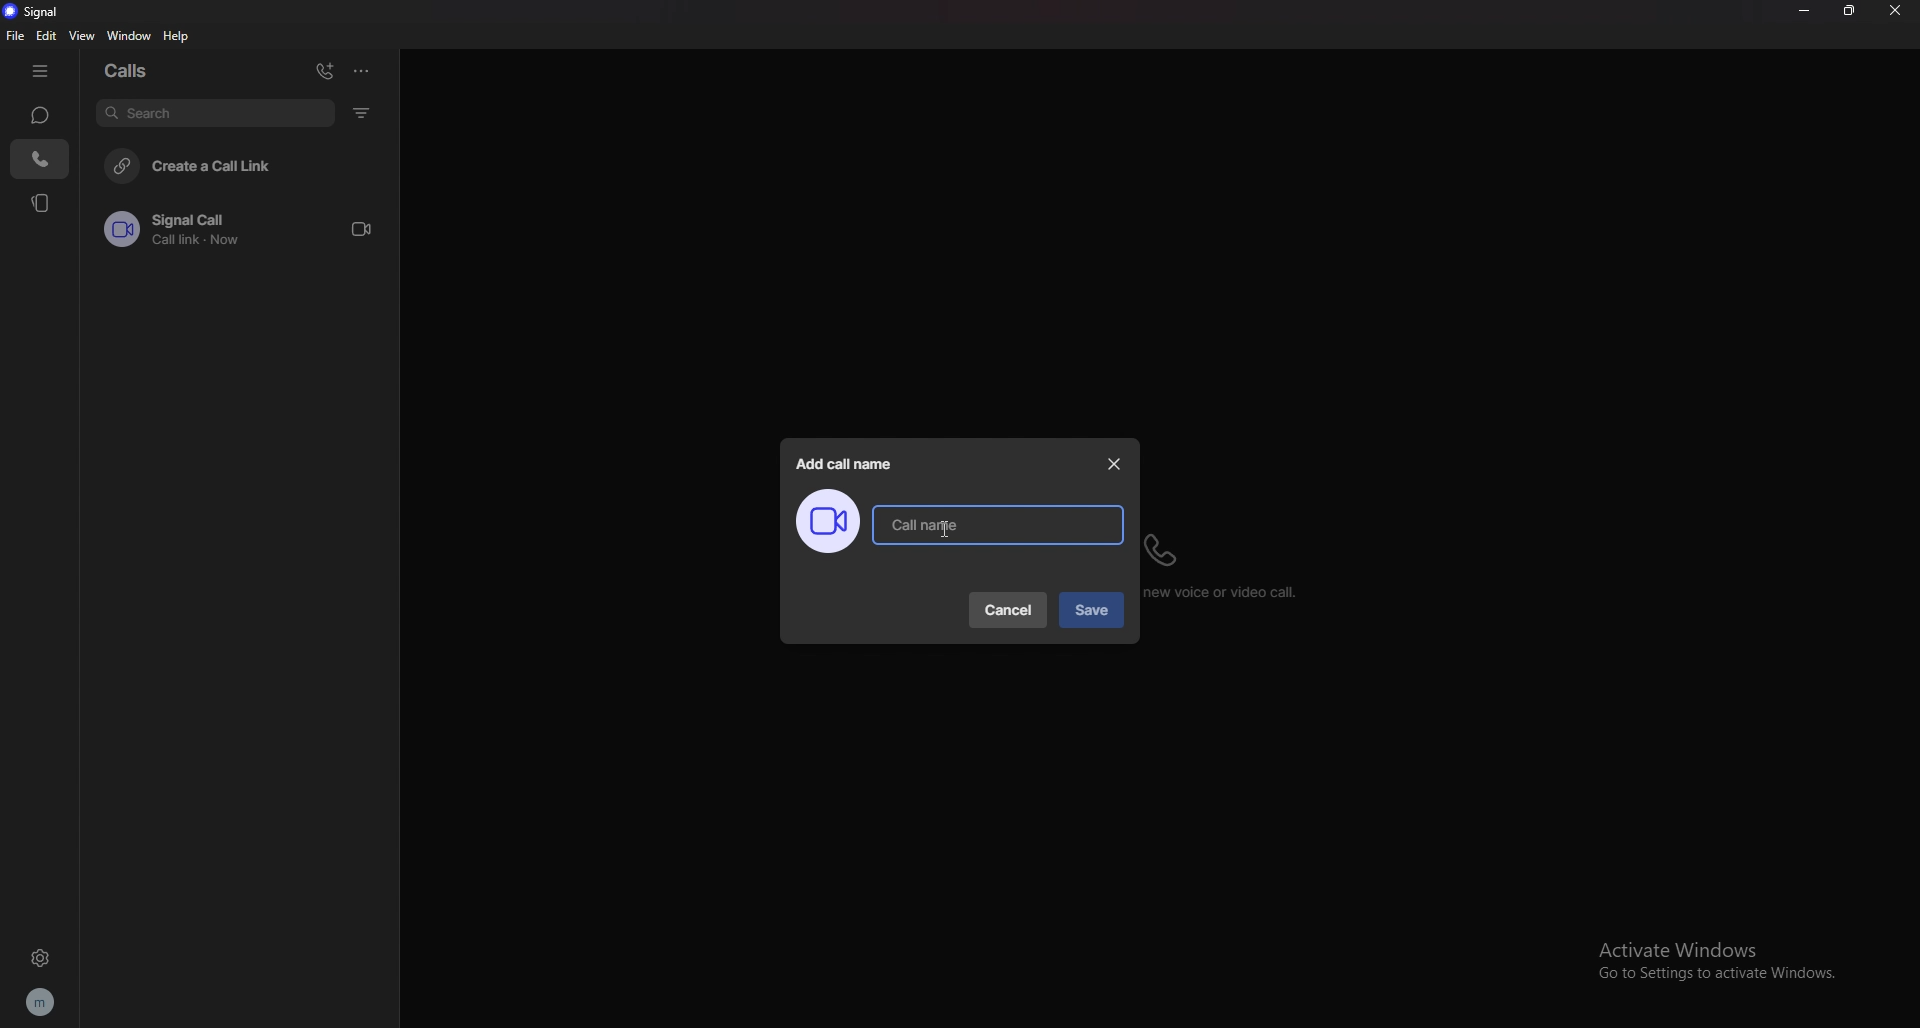 The height and width of the screenshot is (1028, 1920). What do you see at coordinates (38, 12) in the screenshot?
I see `signal` at bounding box center [38, 12].